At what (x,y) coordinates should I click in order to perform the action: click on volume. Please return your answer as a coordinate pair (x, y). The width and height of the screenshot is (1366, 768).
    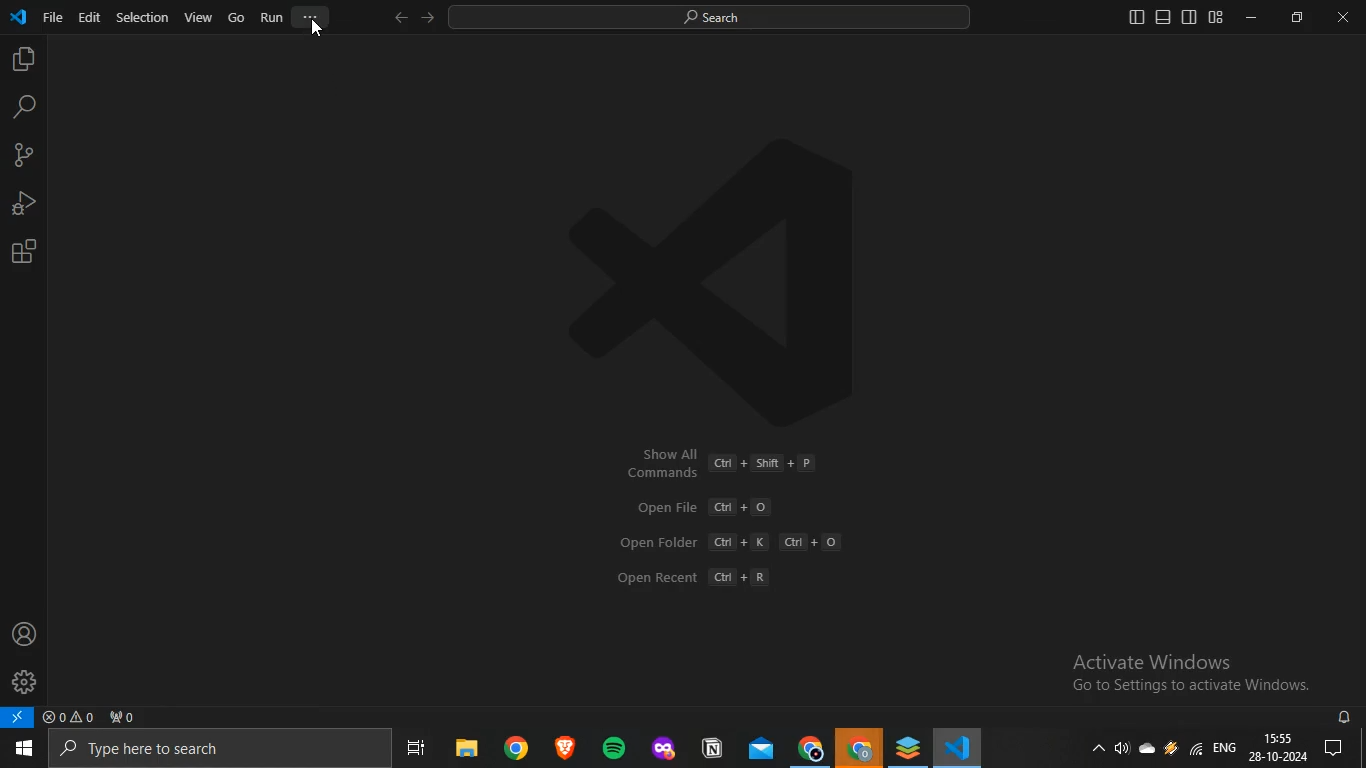
    Looking at the image, I should click on (1121, 751).